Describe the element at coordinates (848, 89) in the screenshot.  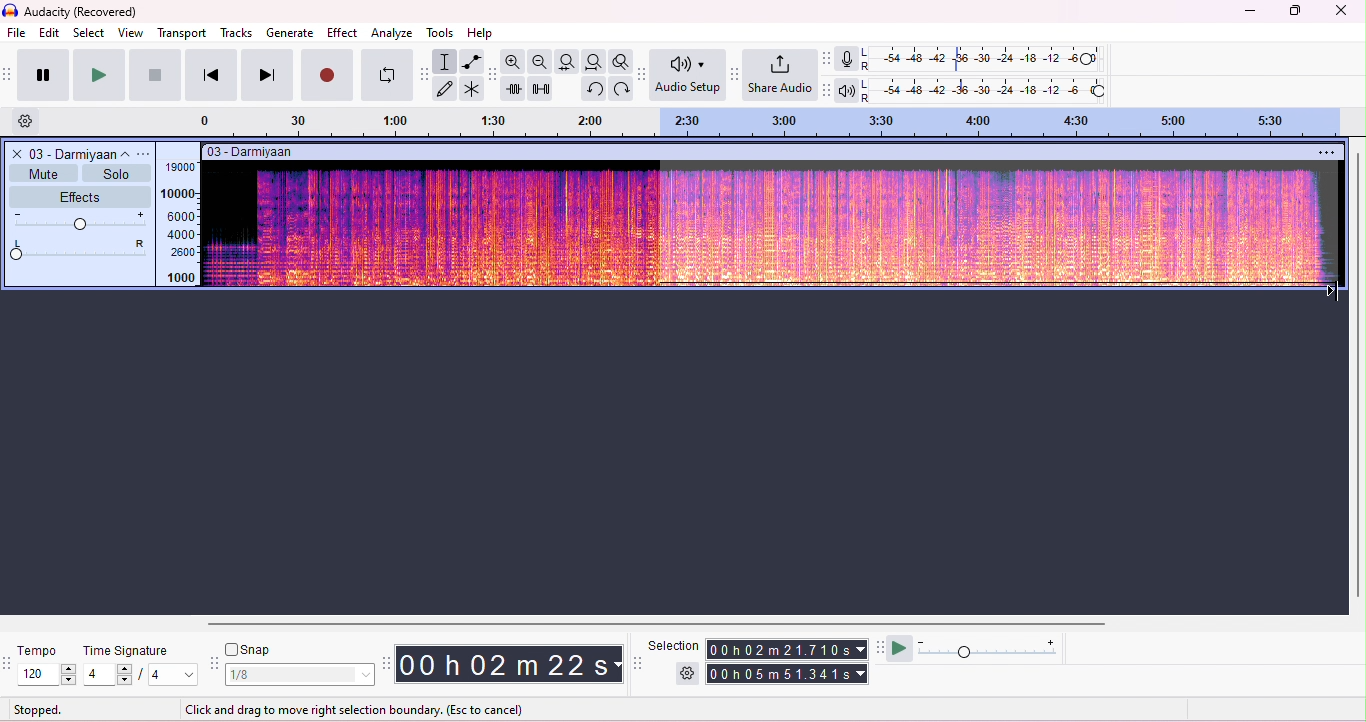
I see `playback meter` at that location.